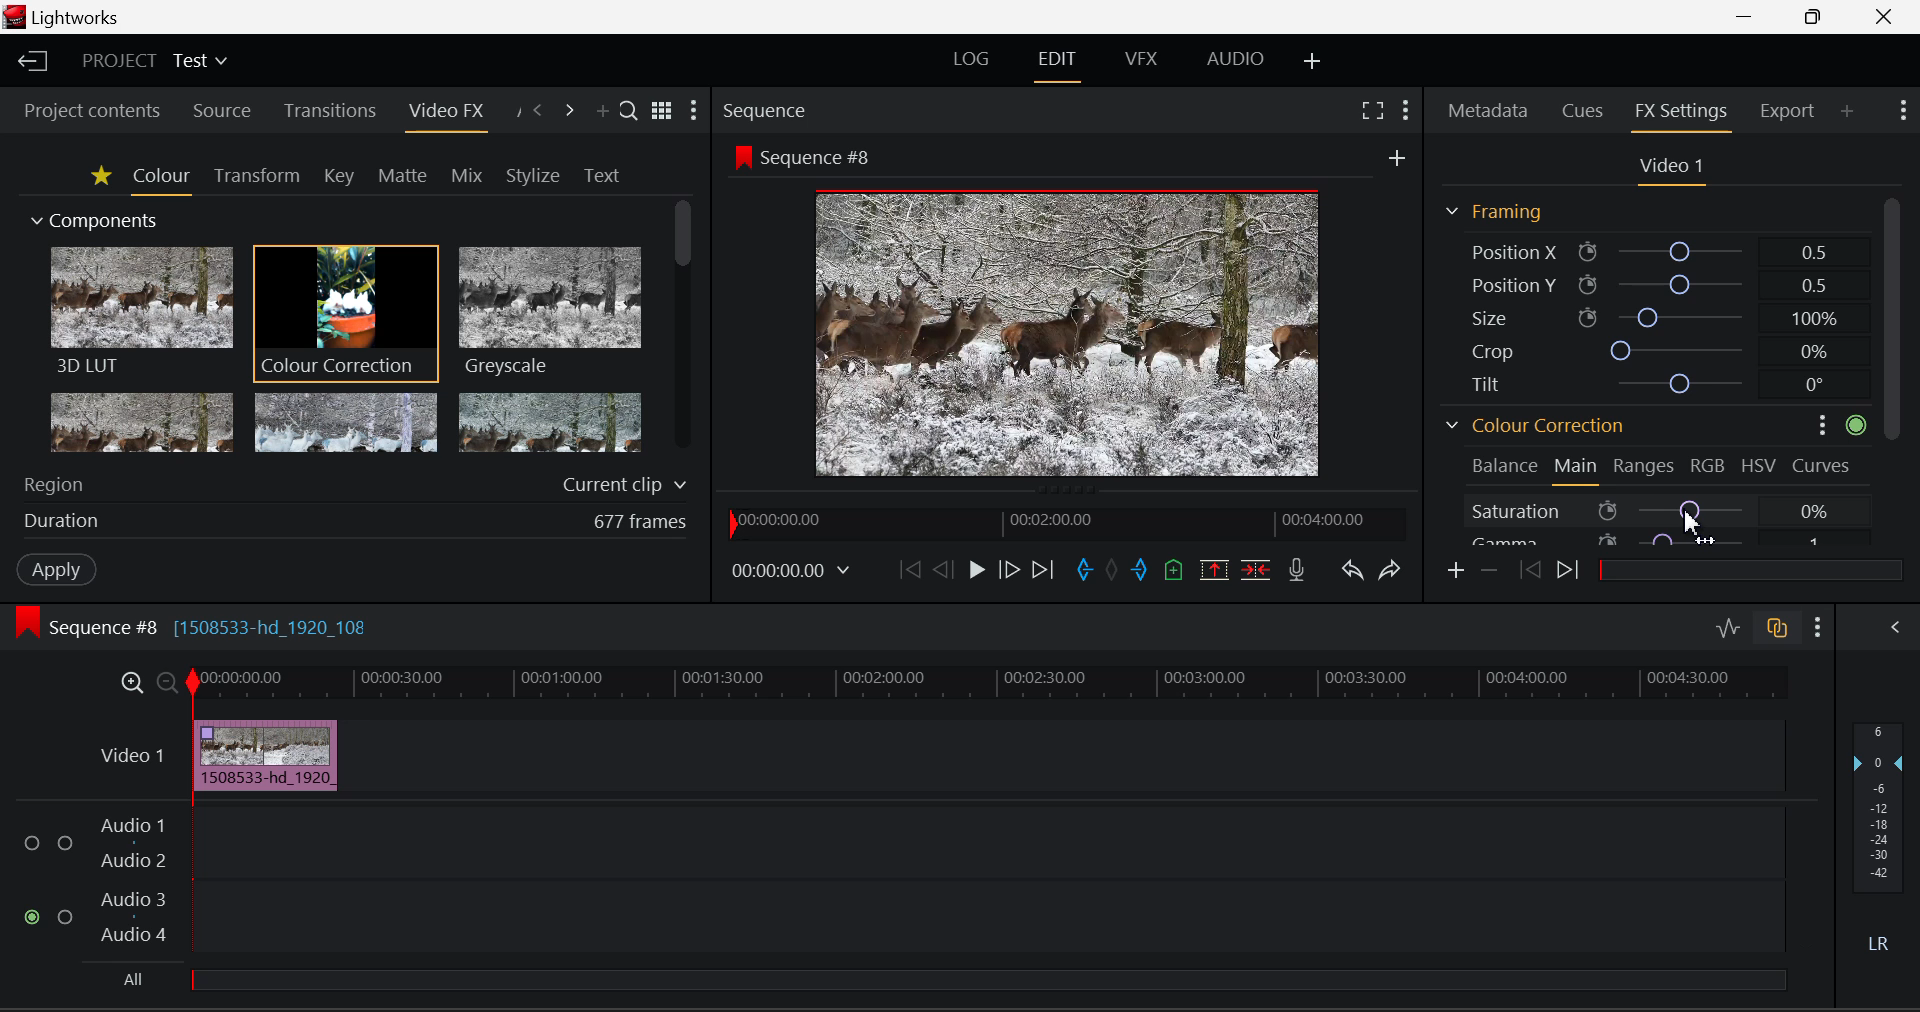  What do you see at coordinates (59, 569) in the screenshot?
I see `Apply` at bounding box center [59, 569].